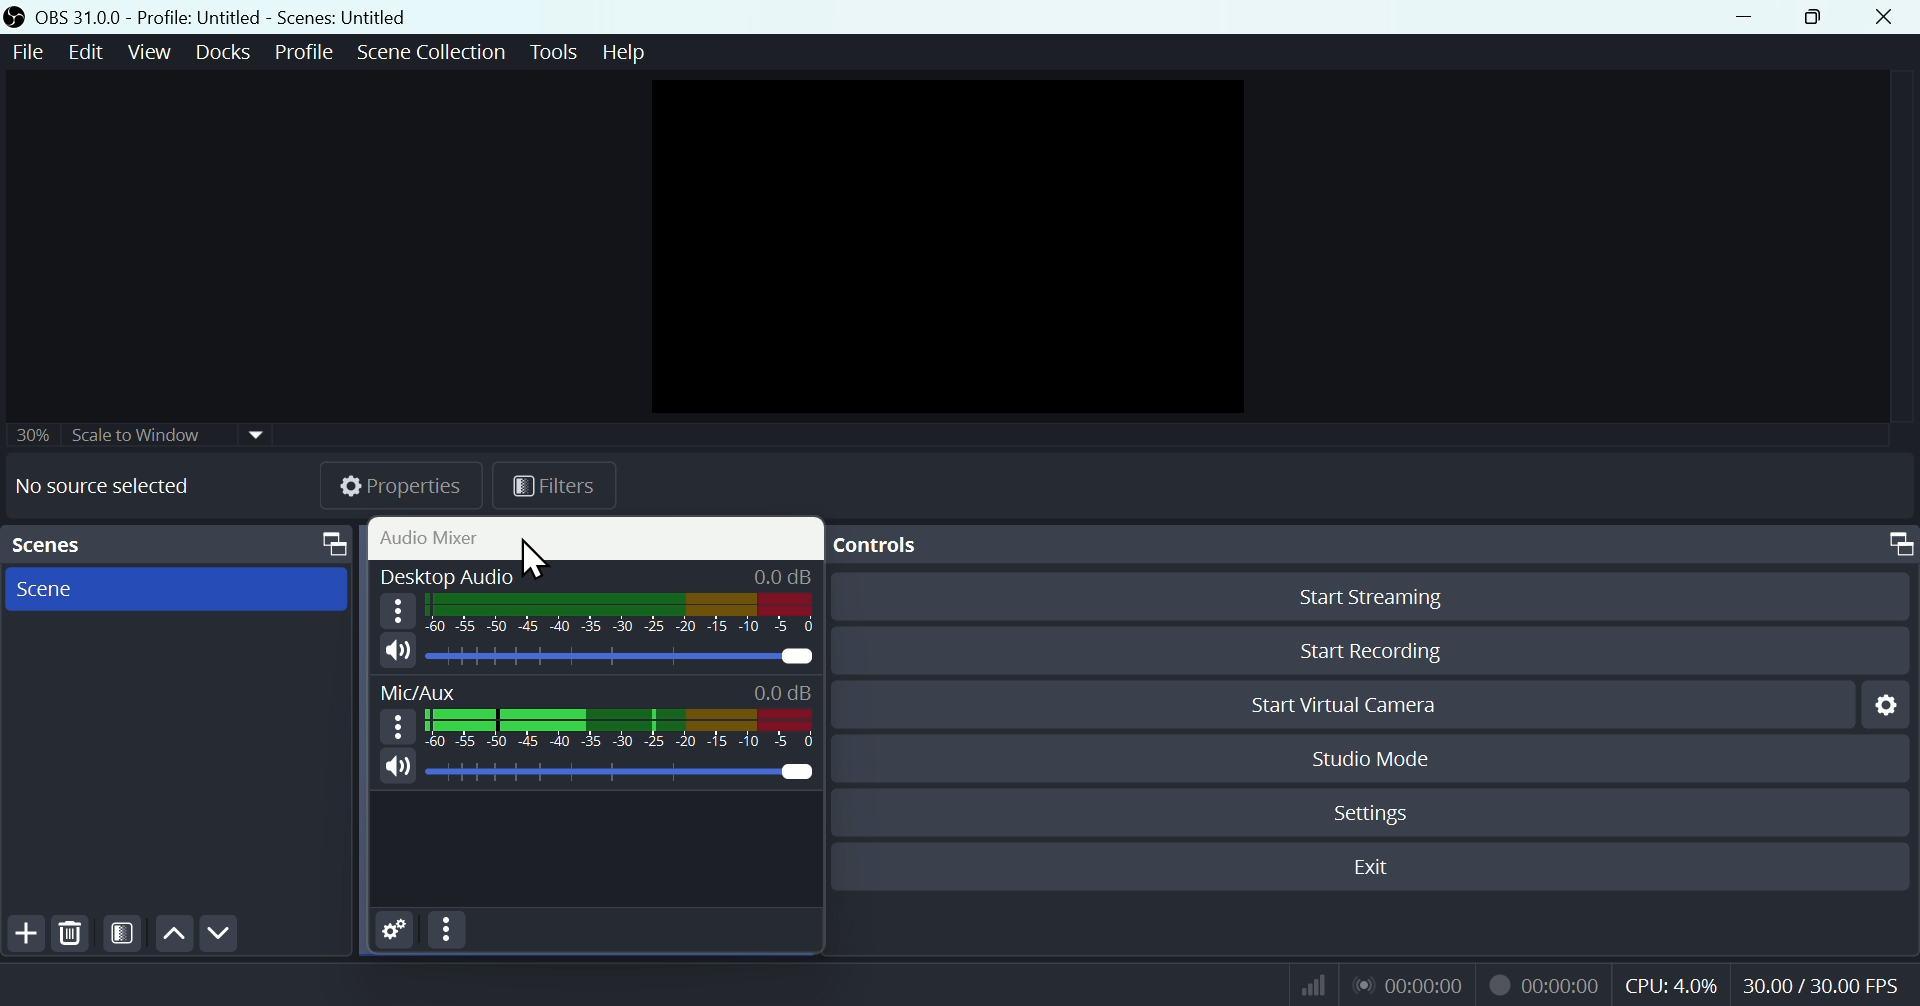 Image resolution: width=1920 pixels, height=1006 pixels. What do you see at coordinates (616, 772) in the screenshot?
I see `Mic/Aux` at bounding box center [616, 772].